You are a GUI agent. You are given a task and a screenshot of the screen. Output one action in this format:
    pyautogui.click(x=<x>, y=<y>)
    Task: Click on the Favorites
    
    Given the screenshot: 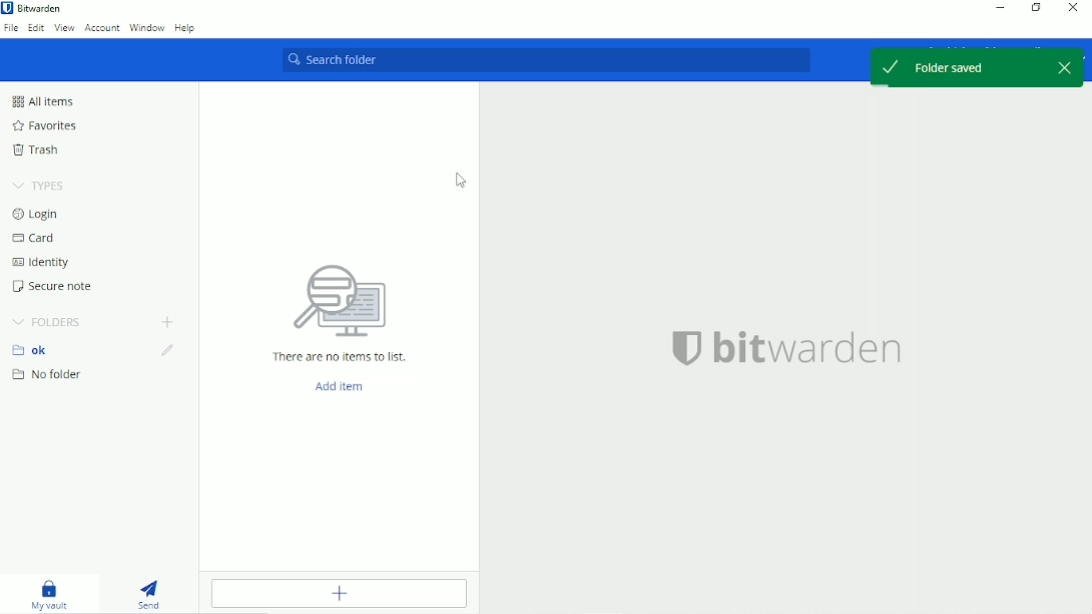 What is the action you would take?
    pyautogui.click(x=43, y=126)
    